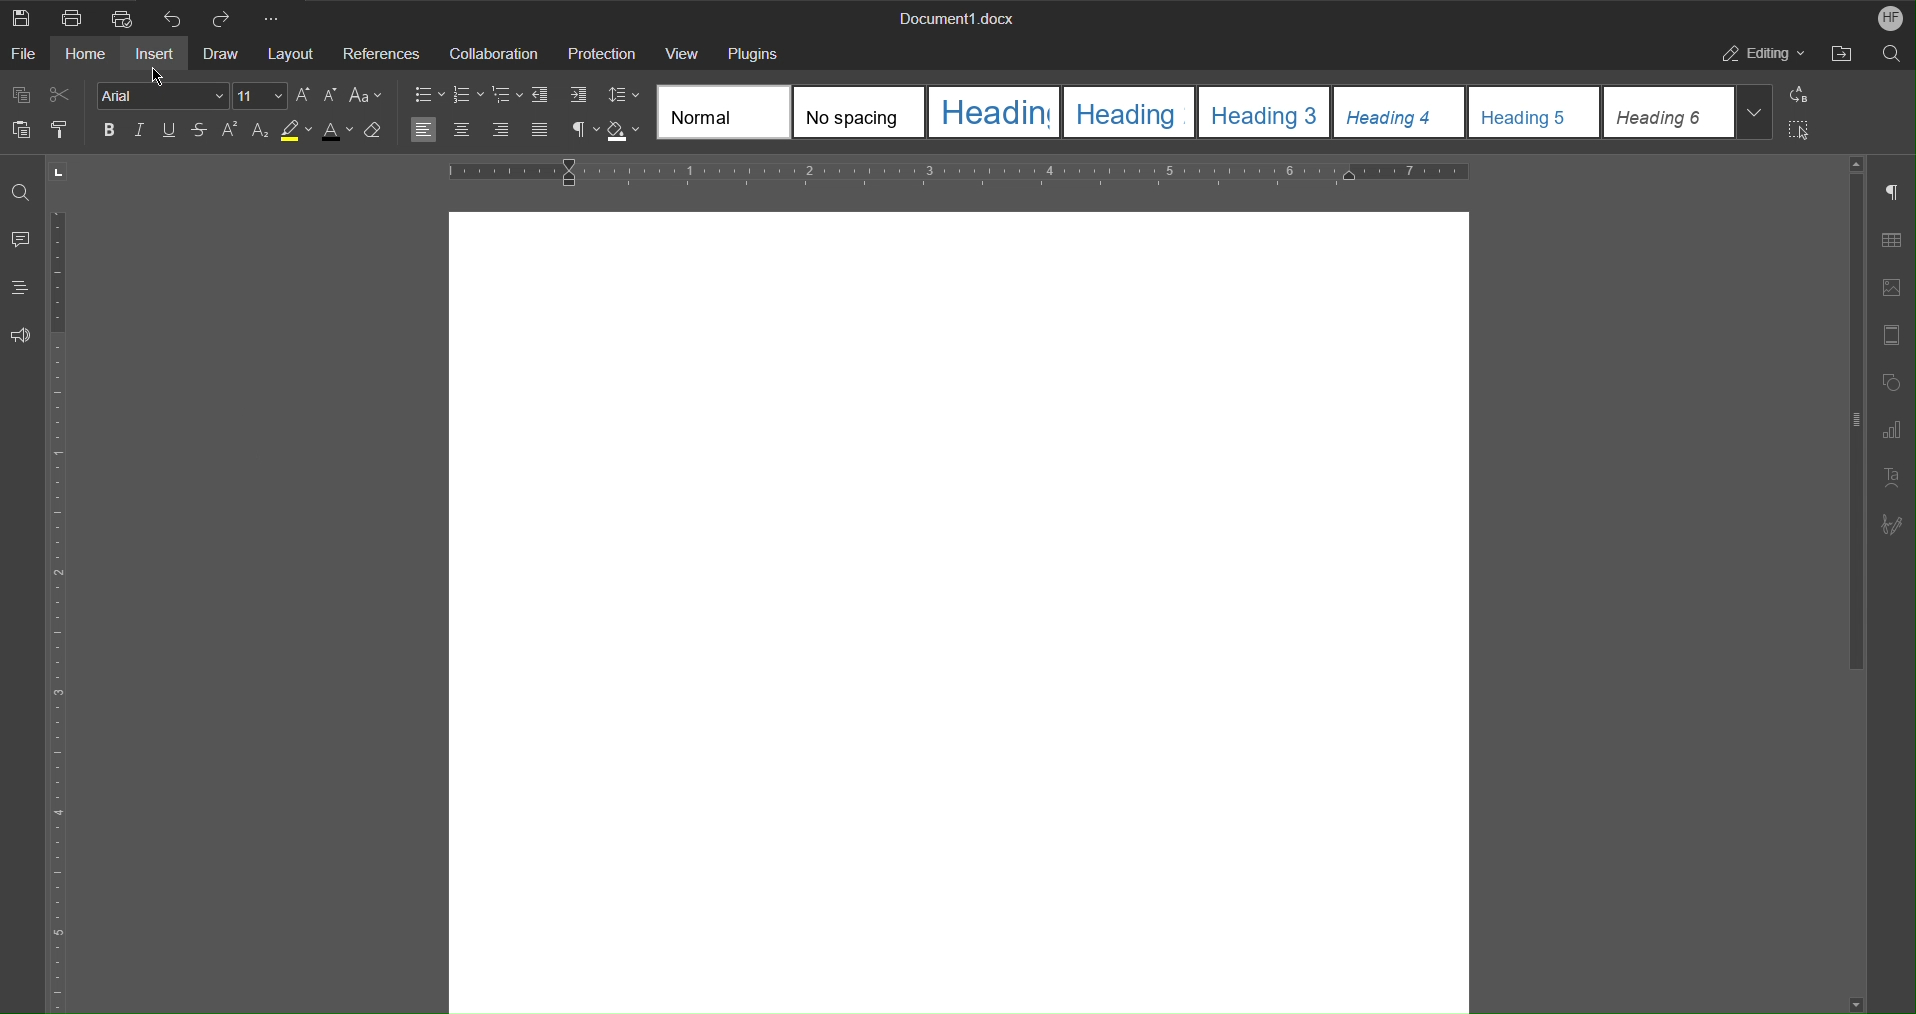  What do you see at coordinates (260, 97) in the screenshot?
I see `Font size` at bounding box center [260, 97].